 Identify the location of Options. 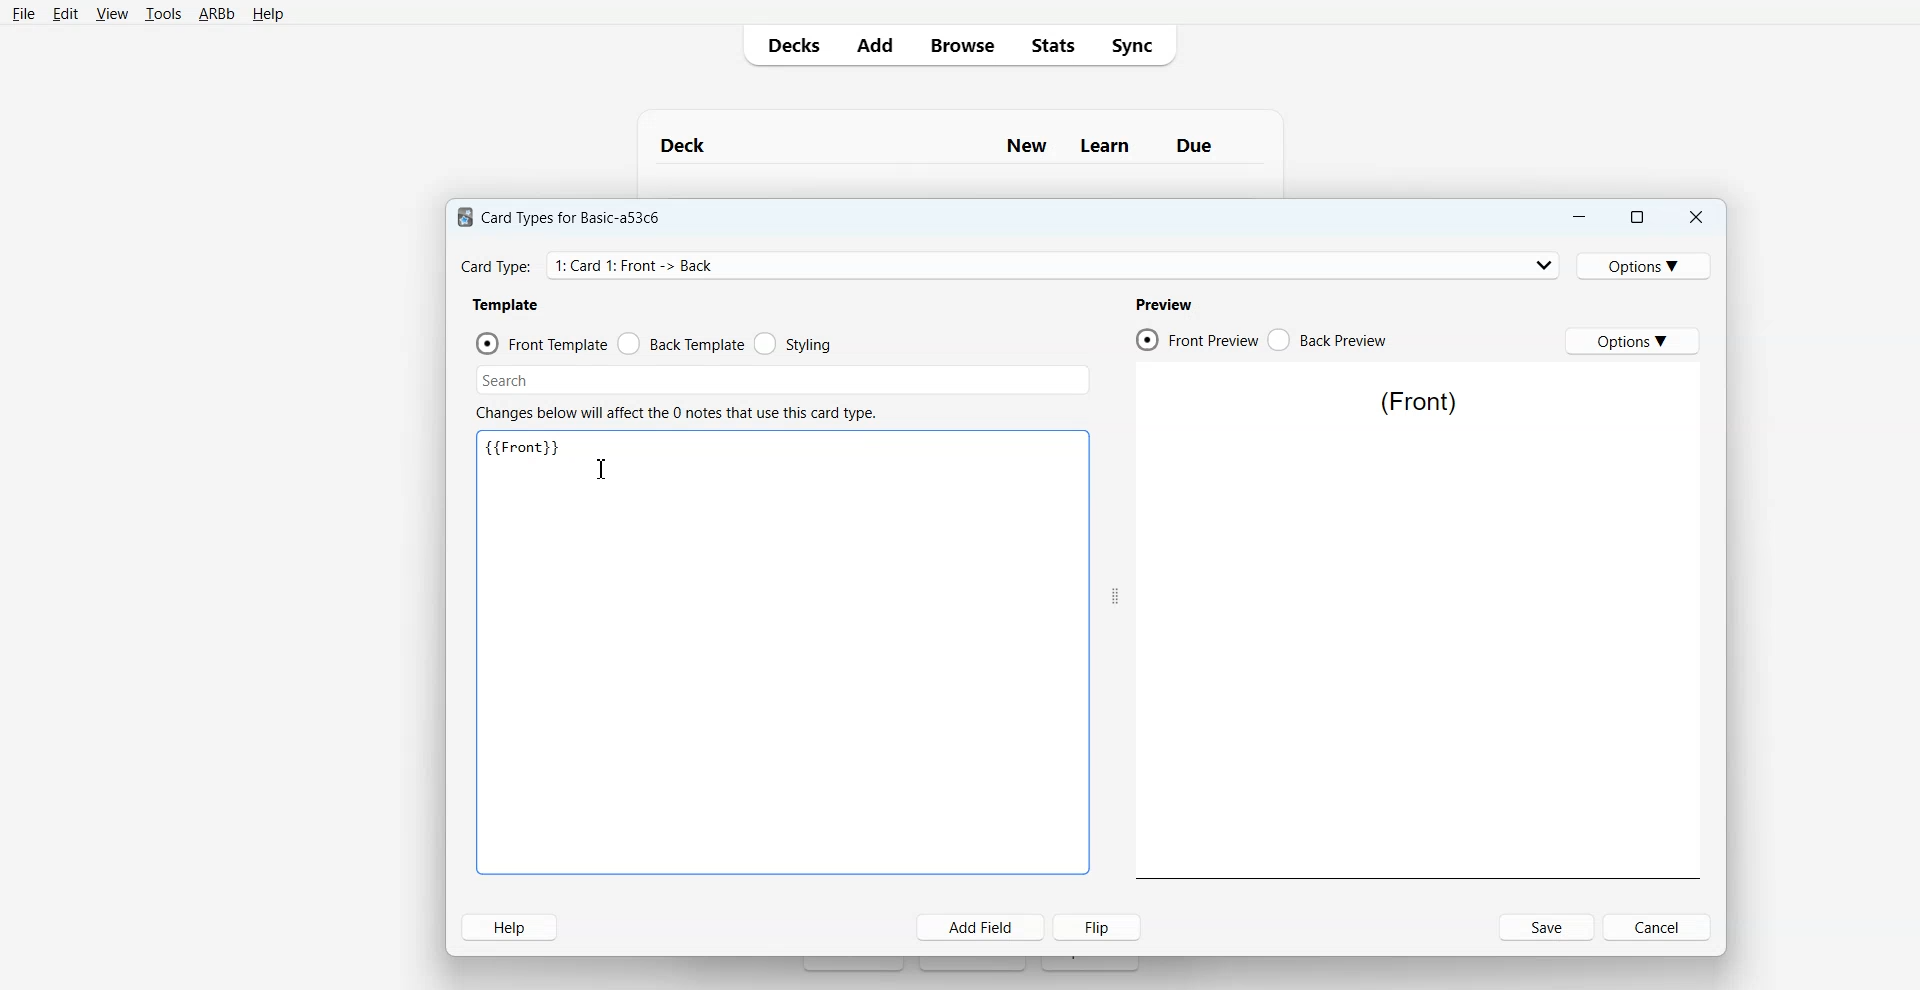
(1647, 265).